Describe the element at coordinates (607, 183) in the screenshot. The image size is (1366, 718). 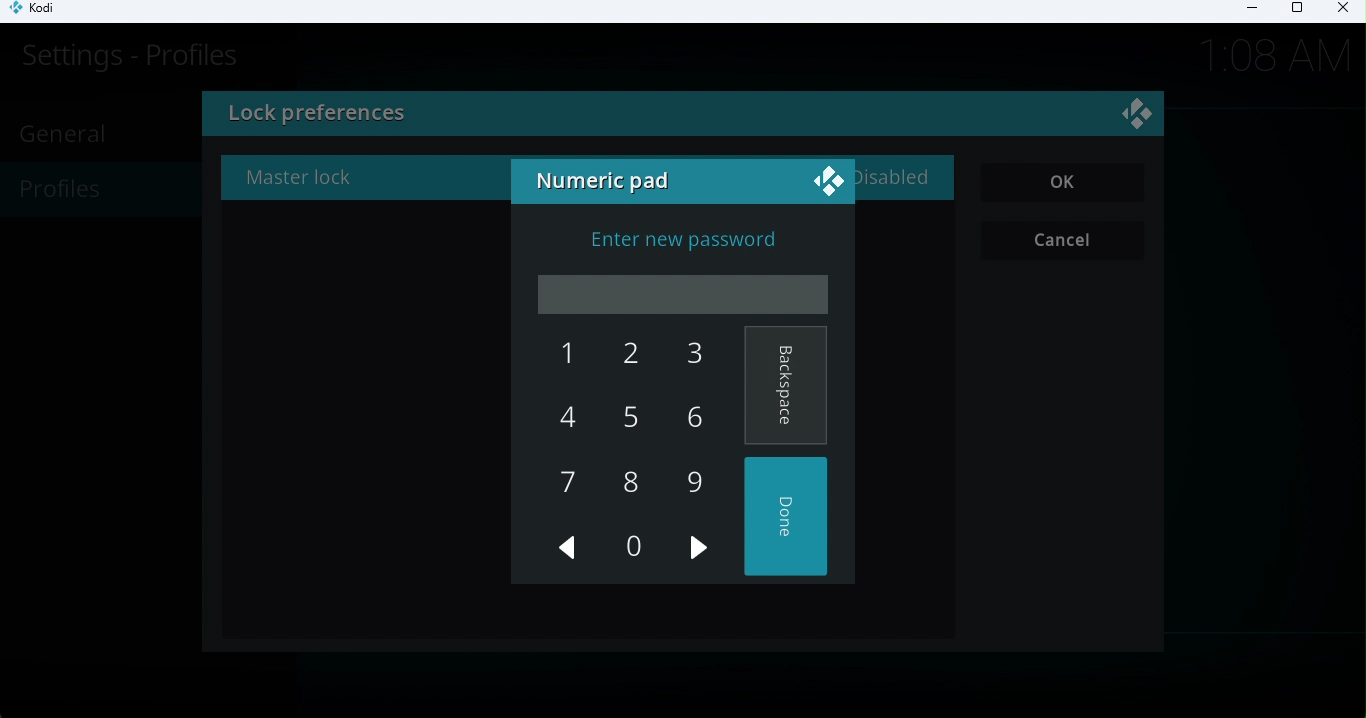
I see `Numeric pad` at that location.